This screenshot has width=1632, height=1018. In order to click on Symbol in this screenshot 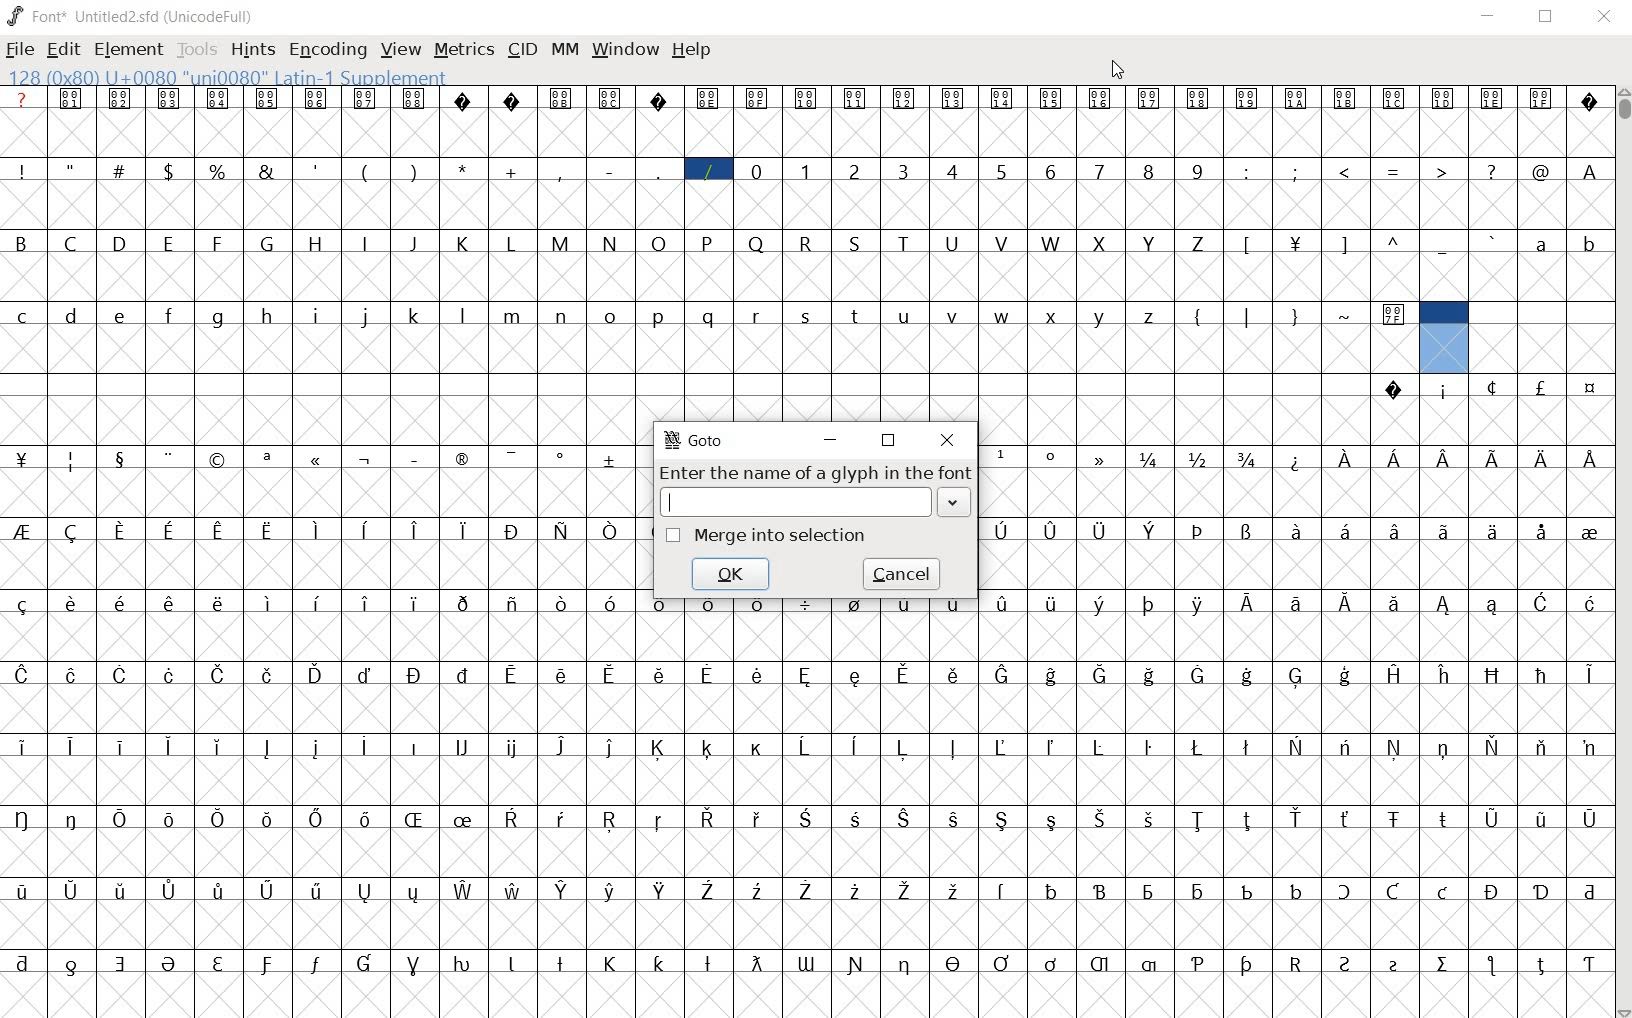, I will do `click(1099, 747)`.